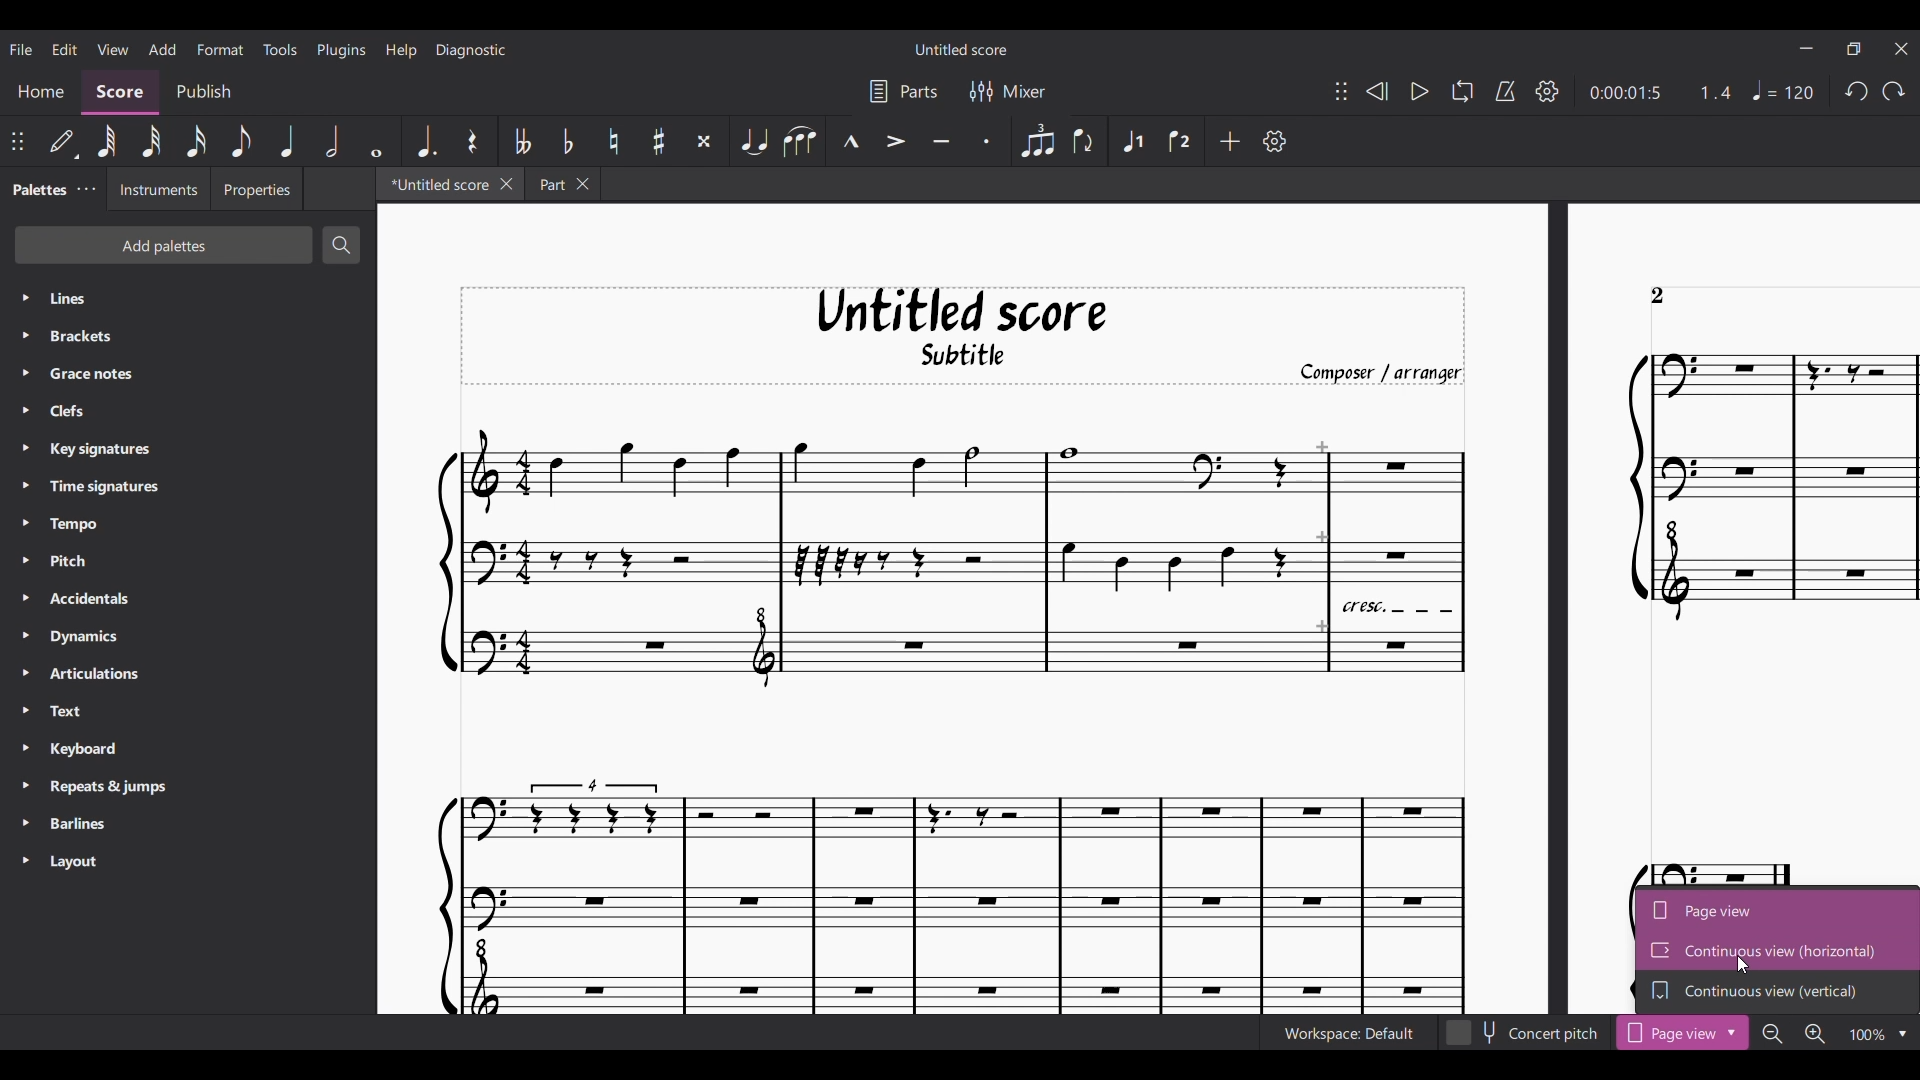 The width and height of the screenshot is (1920, 1080). Describe the element at coordinates (614, 141) in the screenshot. I see `Toggle natural` at that location.